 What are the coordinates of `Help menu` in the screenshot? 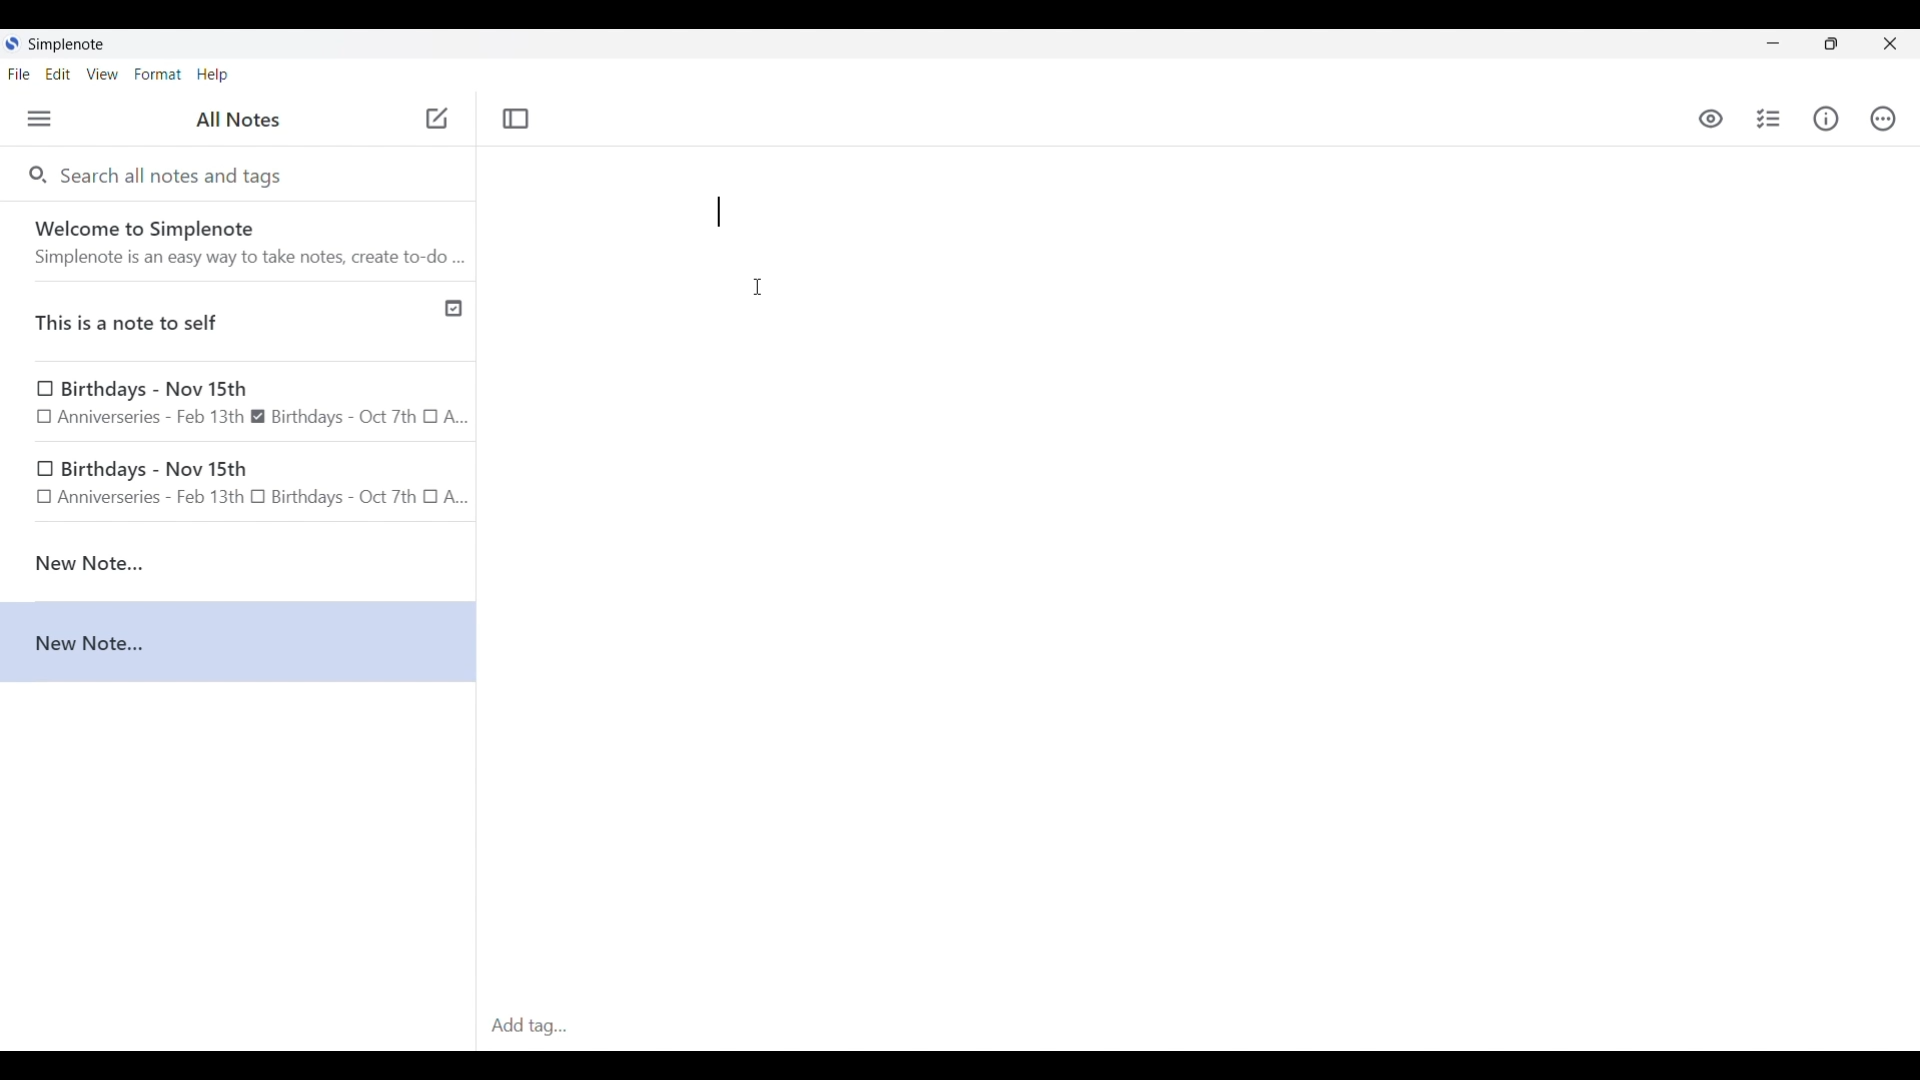 It's located at (212, 74).